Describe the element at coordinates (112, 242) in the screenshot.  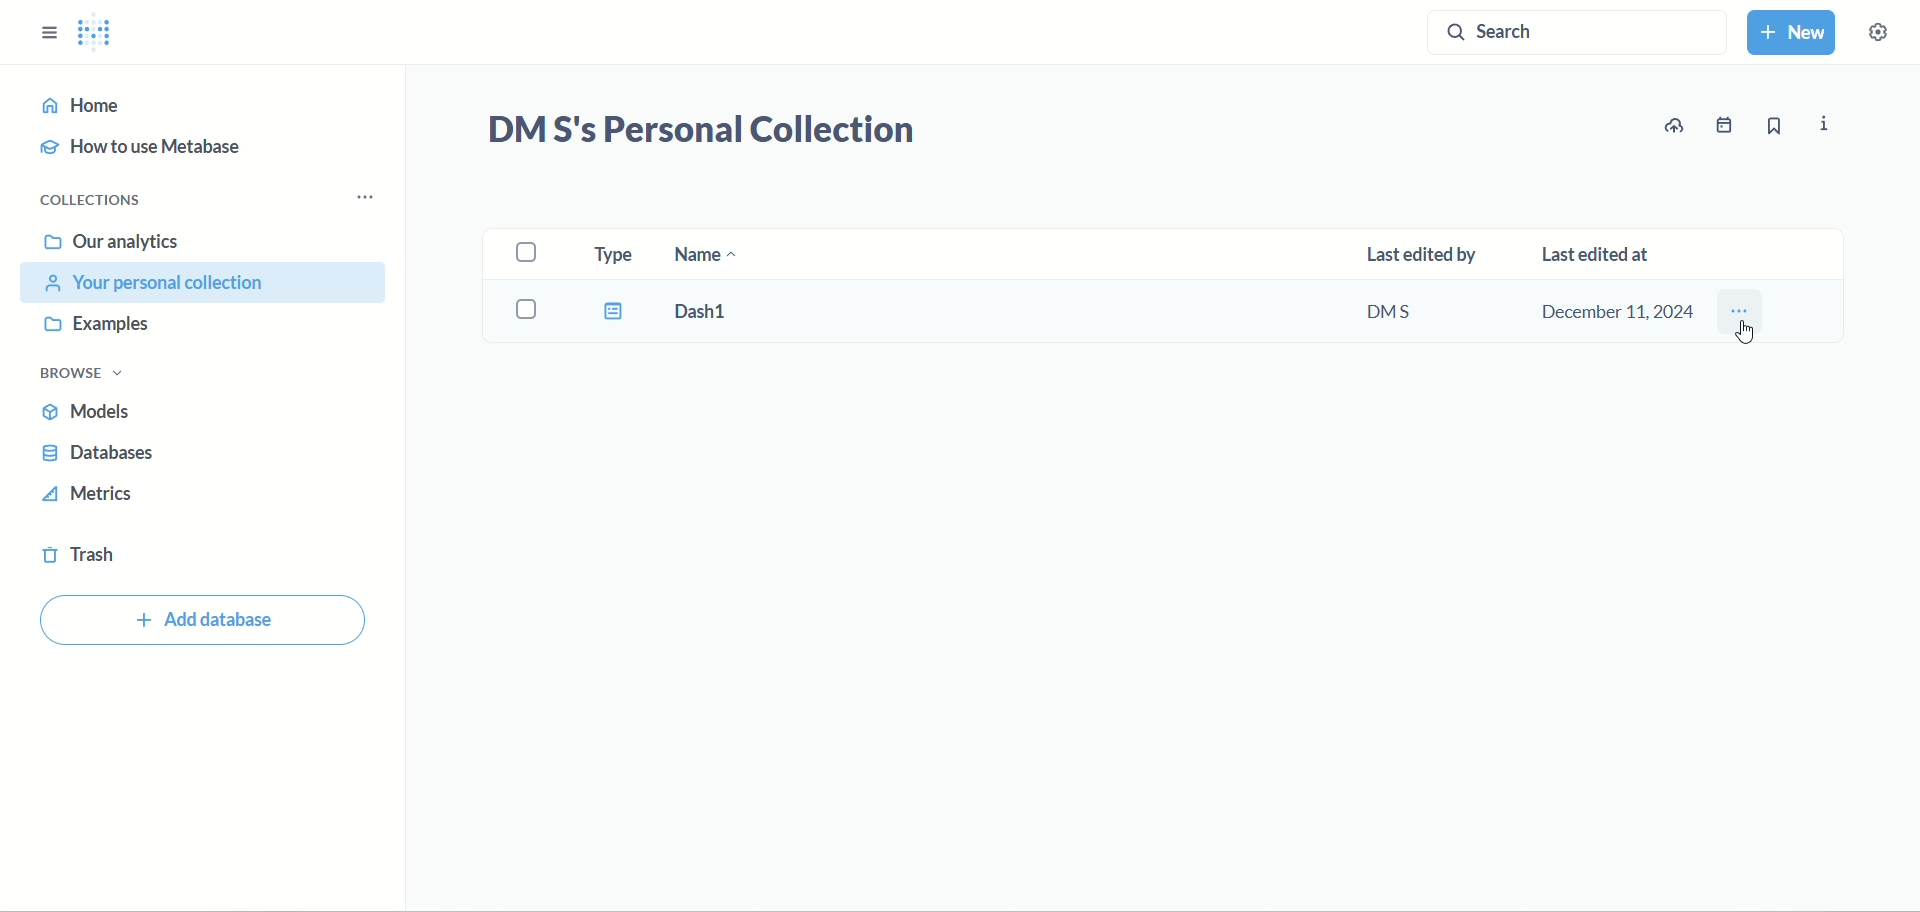
I see `our analytics` at that location.